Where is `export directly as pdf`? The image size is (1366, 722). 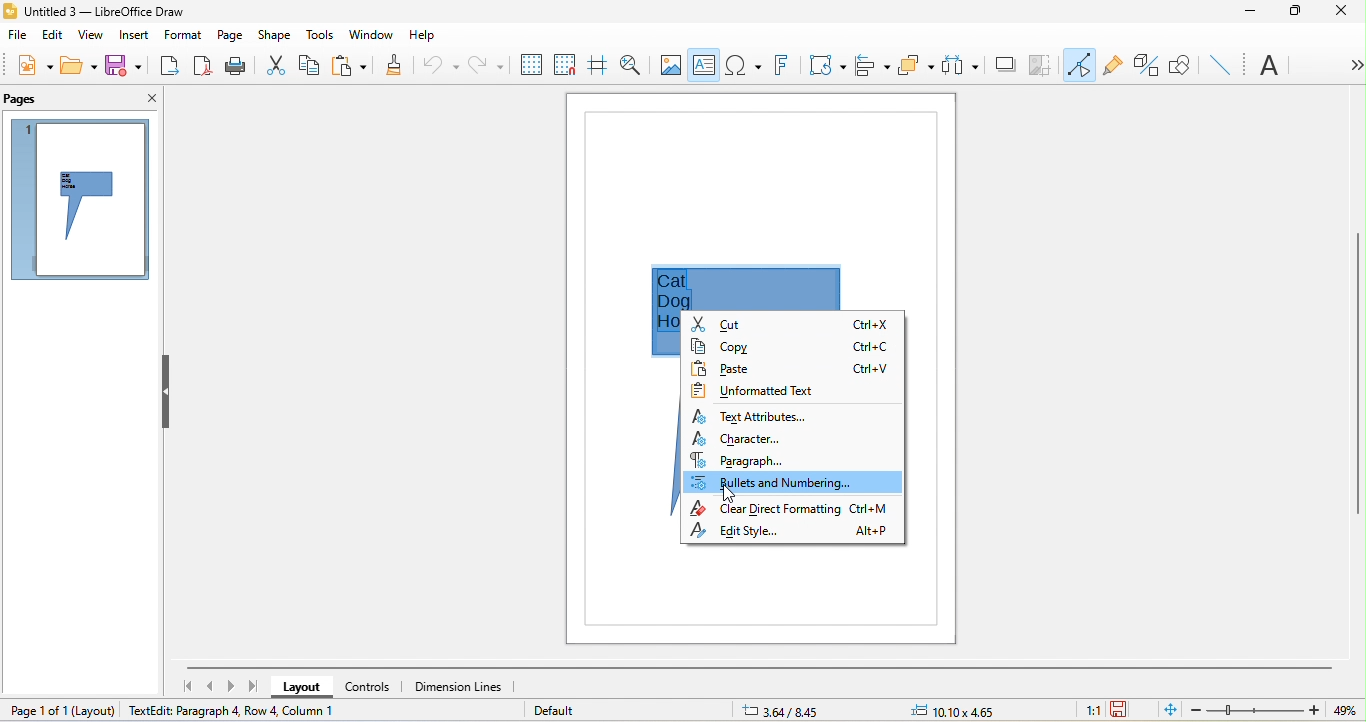
export directly as pdf is located at coordinates (203, 68).